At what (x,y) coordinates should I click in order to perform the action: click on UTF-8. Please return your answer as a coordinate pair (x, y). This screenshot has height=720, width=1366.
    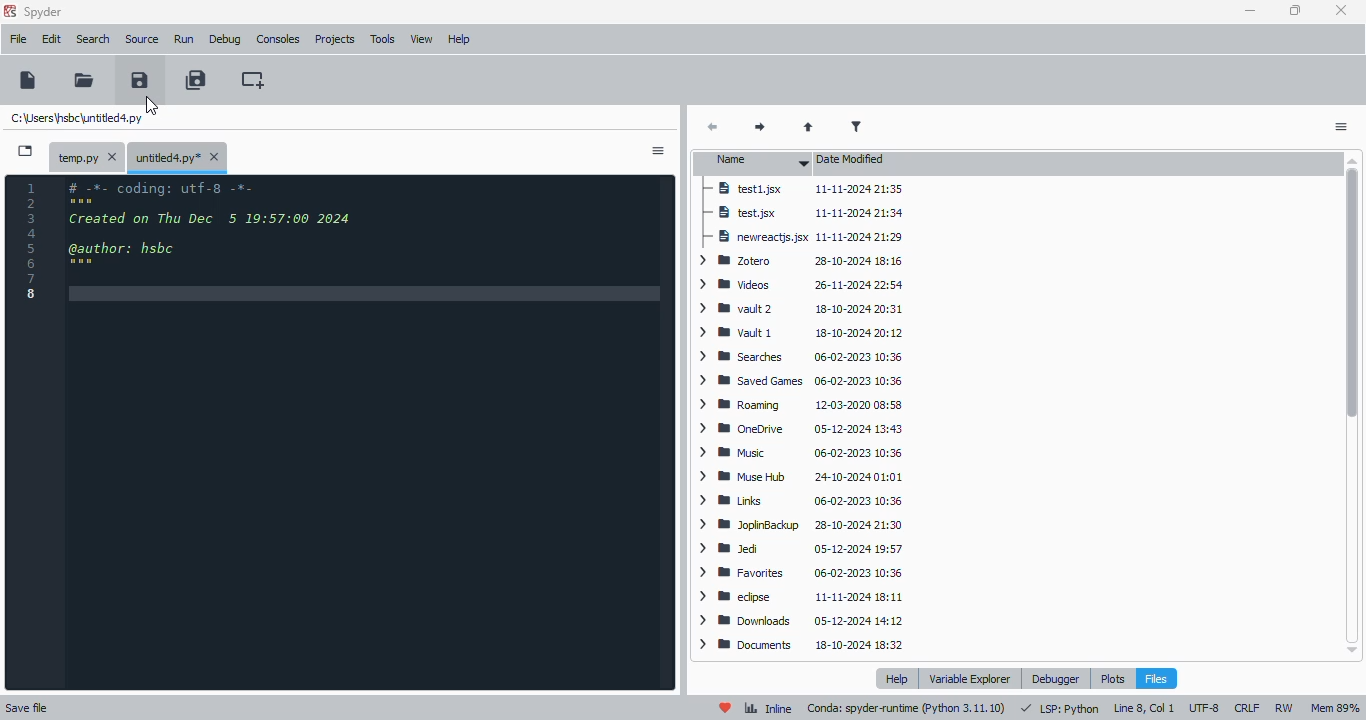
    Looking at the image, I should click on (1205, 707).